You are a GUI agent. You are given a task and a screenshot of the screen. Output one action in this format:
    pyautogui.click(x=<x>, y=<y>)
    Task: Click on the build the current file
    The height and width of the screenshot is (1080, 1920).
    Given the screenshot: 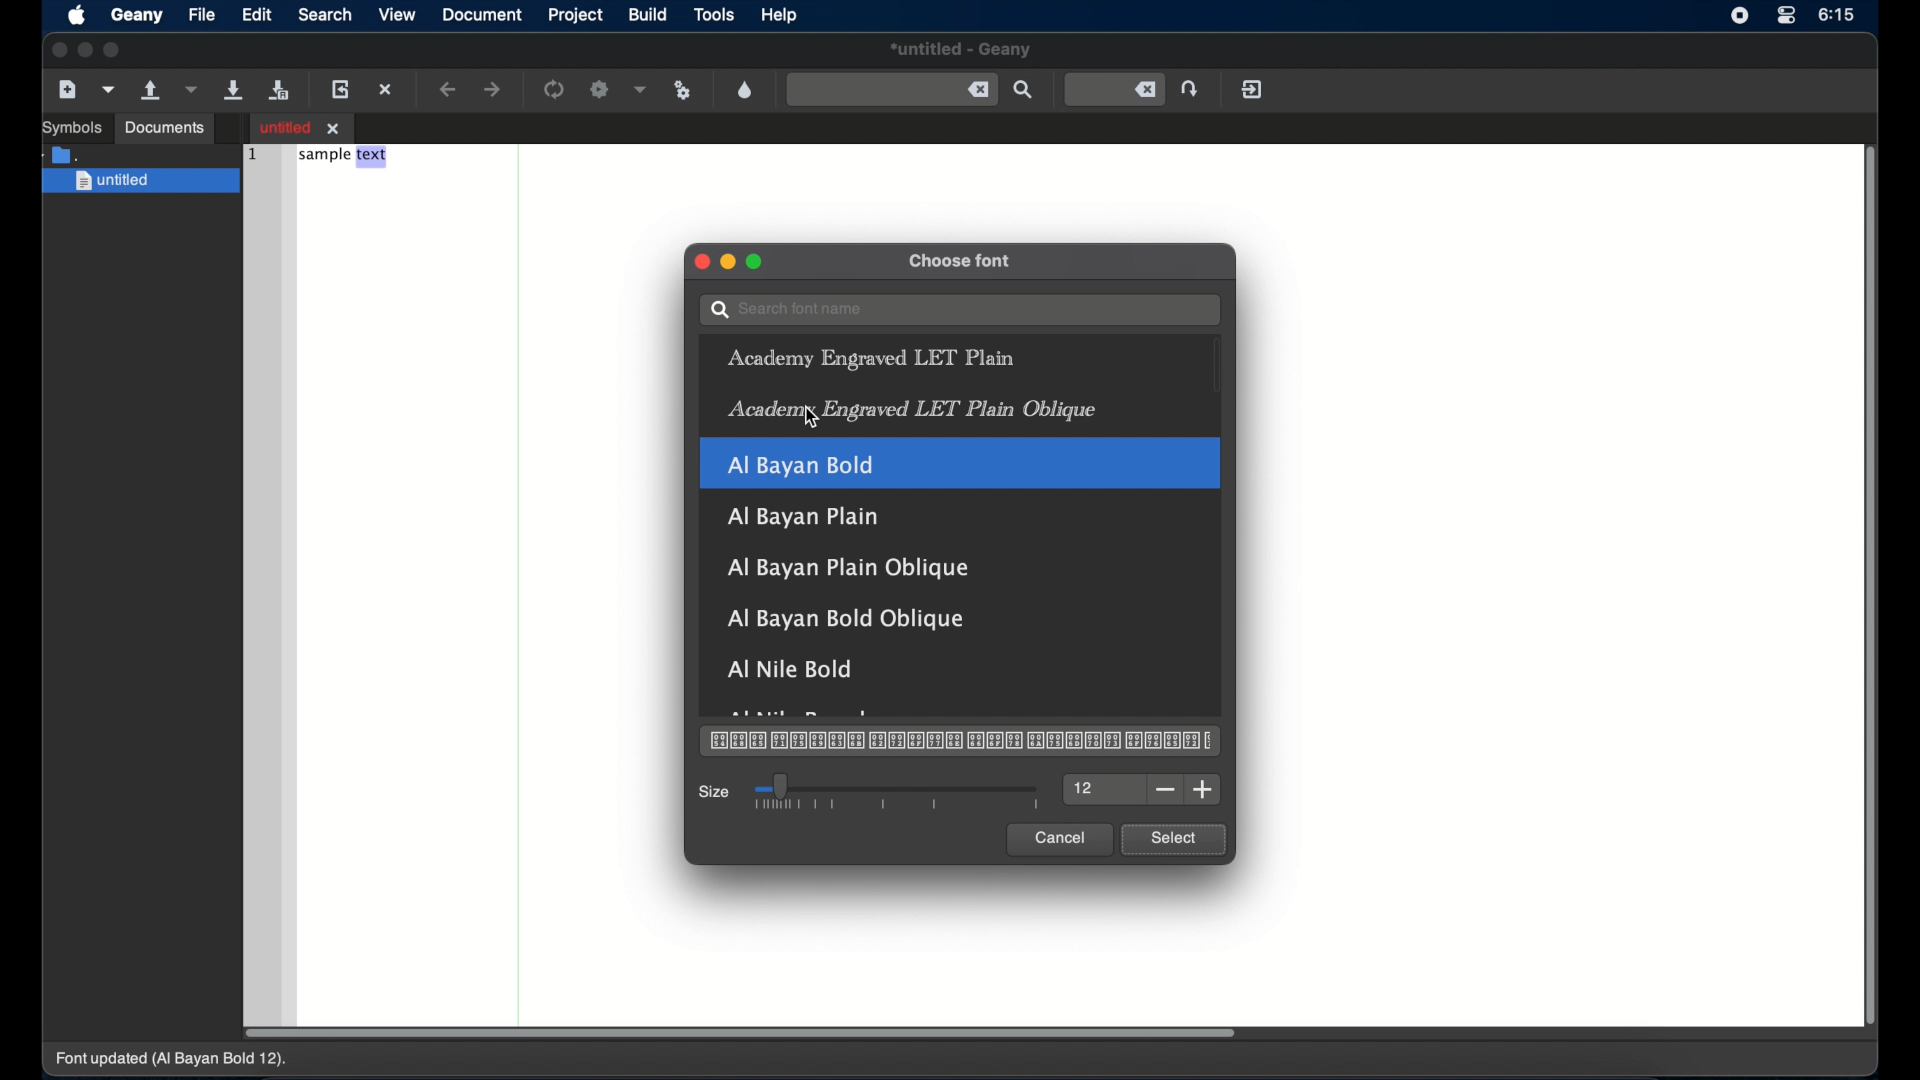 What is the action you would take?
    pyautogui.click(x=601, y=90)
    